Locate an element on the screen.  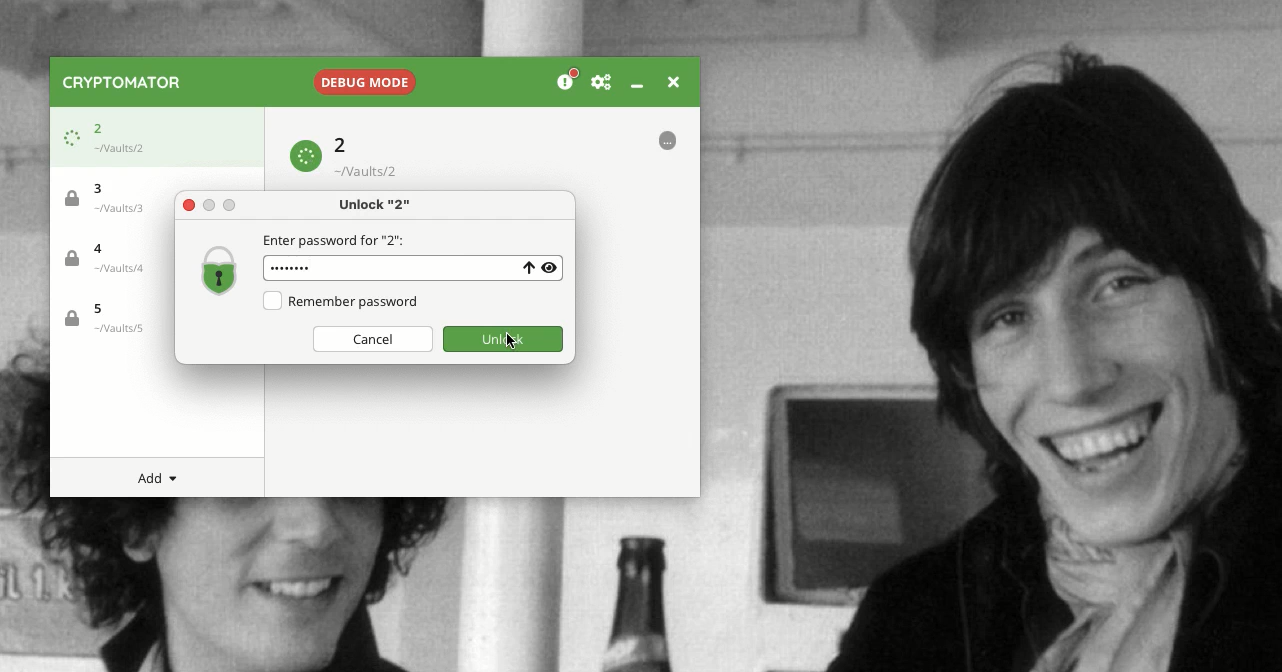
Preferences is located at coordinates (601, 83).